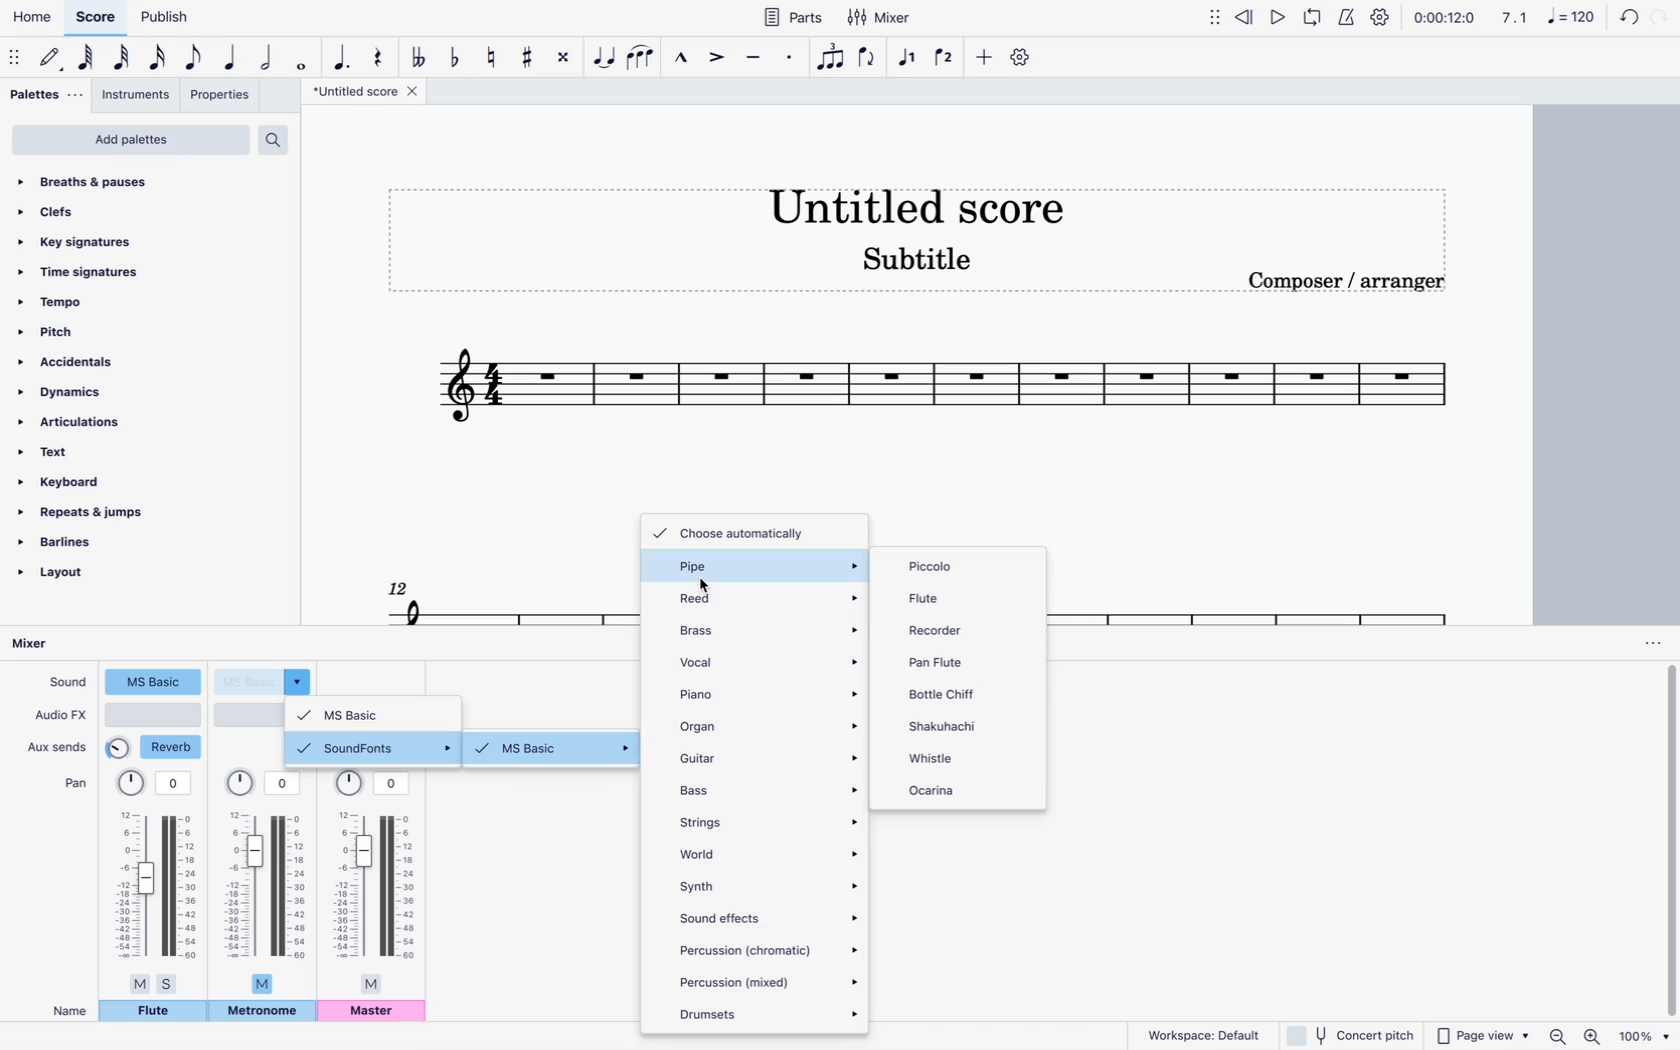  I want to click on audio type, so click(155, 715).